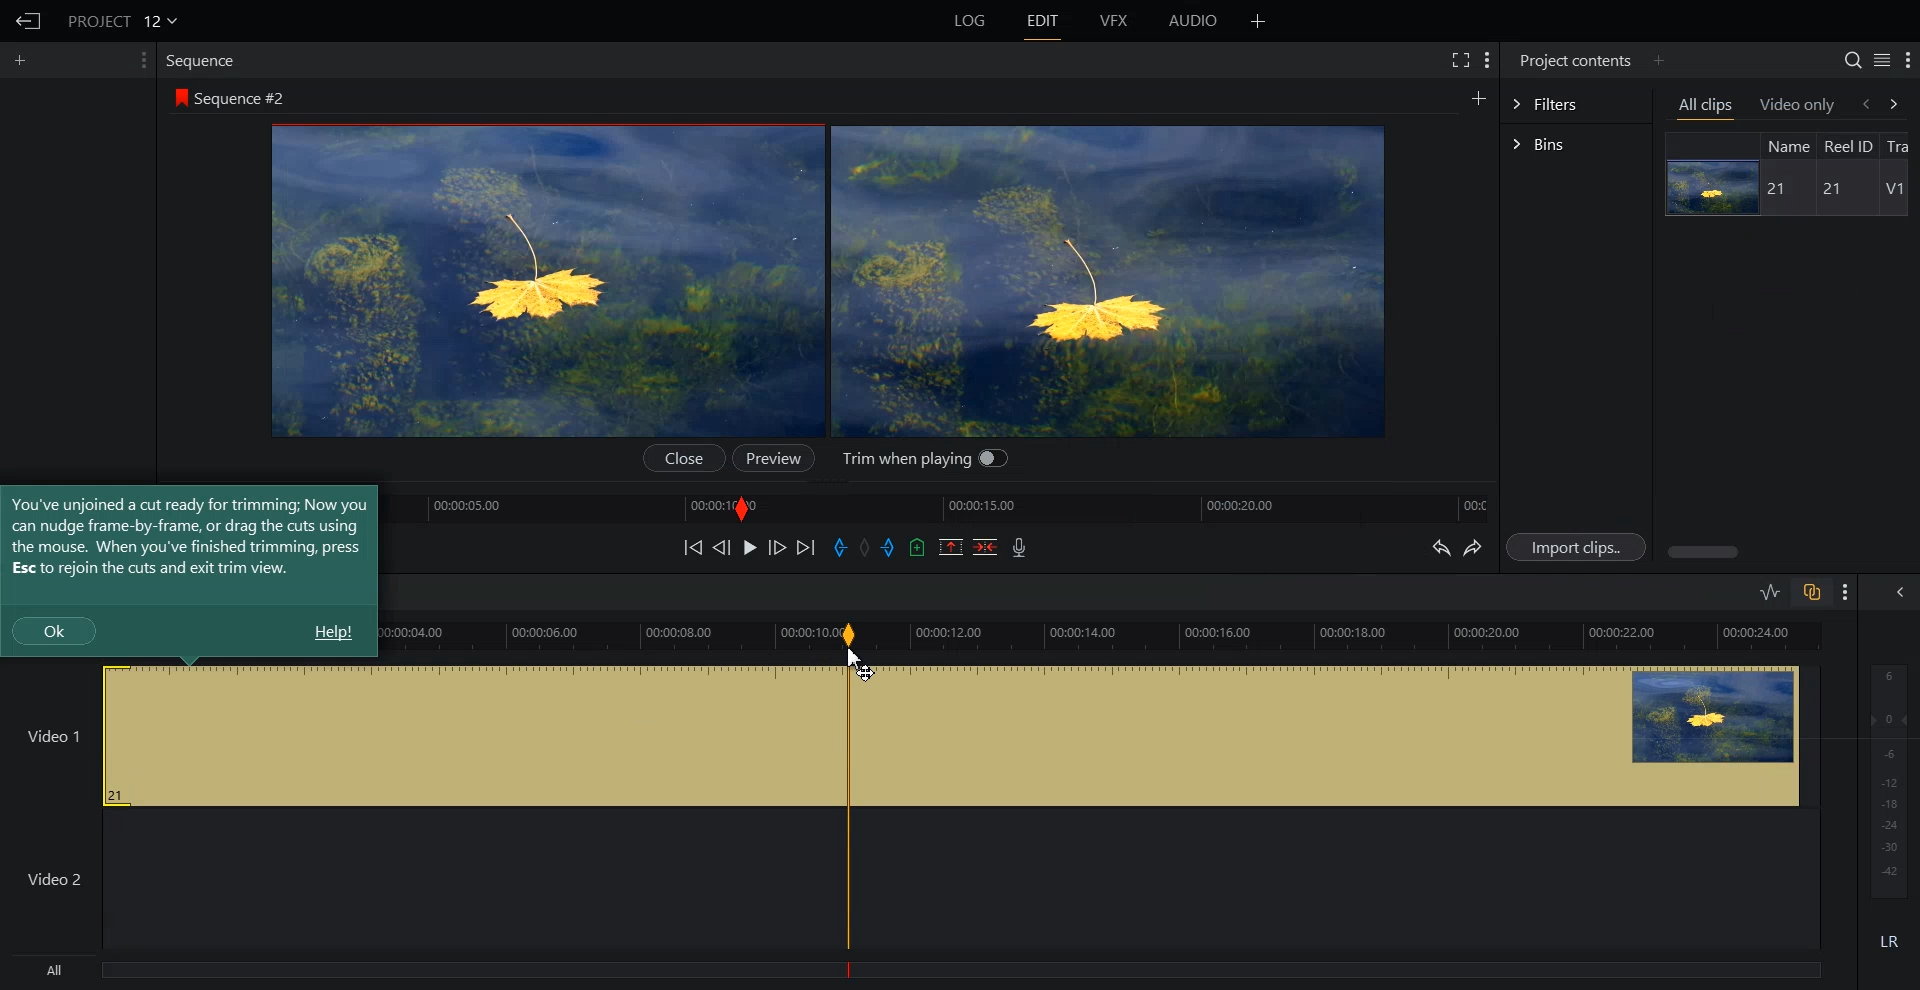 The width and height of the screenshot is (1920, 990). What do you see at coordinates (1575, 546) in the screenshot?
I see `Import clips` at bounding box center [1575, 546].